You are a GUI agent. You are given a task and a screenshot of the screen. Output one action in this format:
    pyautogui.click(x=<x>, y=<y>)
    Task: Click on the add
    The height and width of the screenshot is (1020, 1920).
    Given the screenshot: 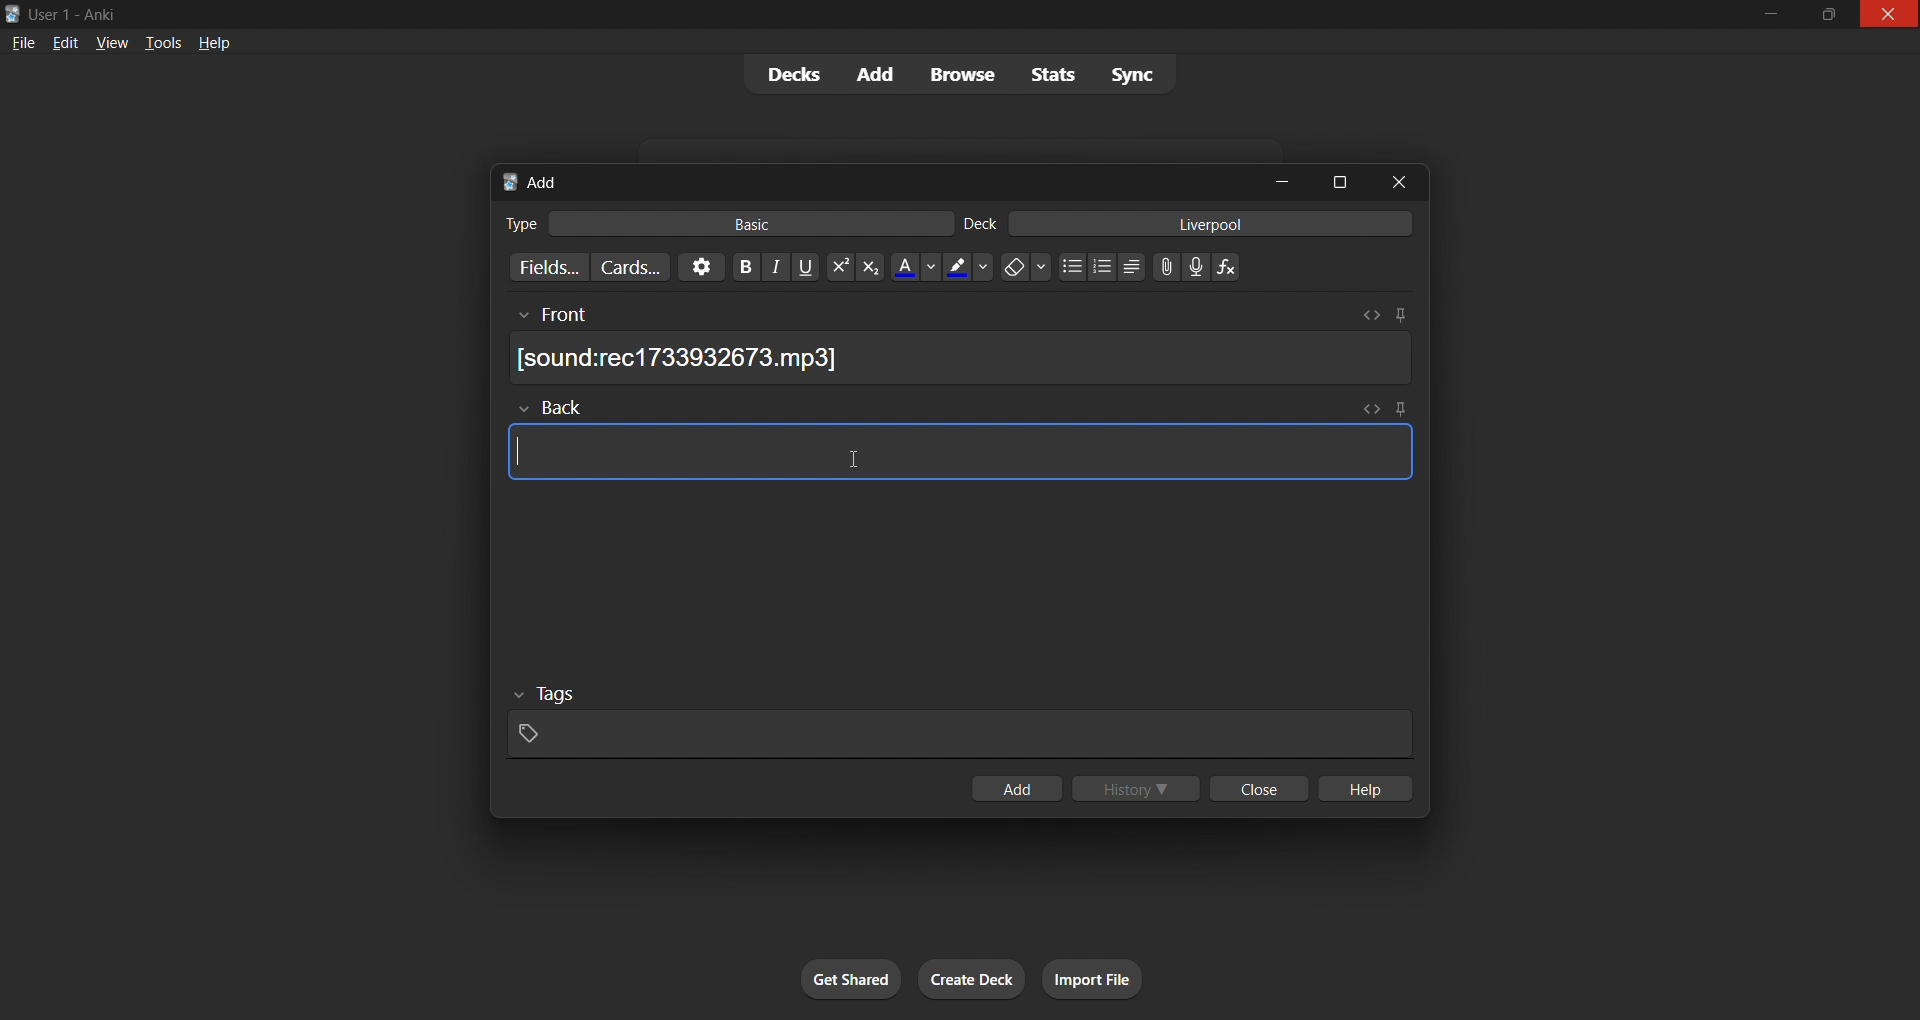 What is the action you would take?
    pyautogui.click(x=1015, y=786)
    